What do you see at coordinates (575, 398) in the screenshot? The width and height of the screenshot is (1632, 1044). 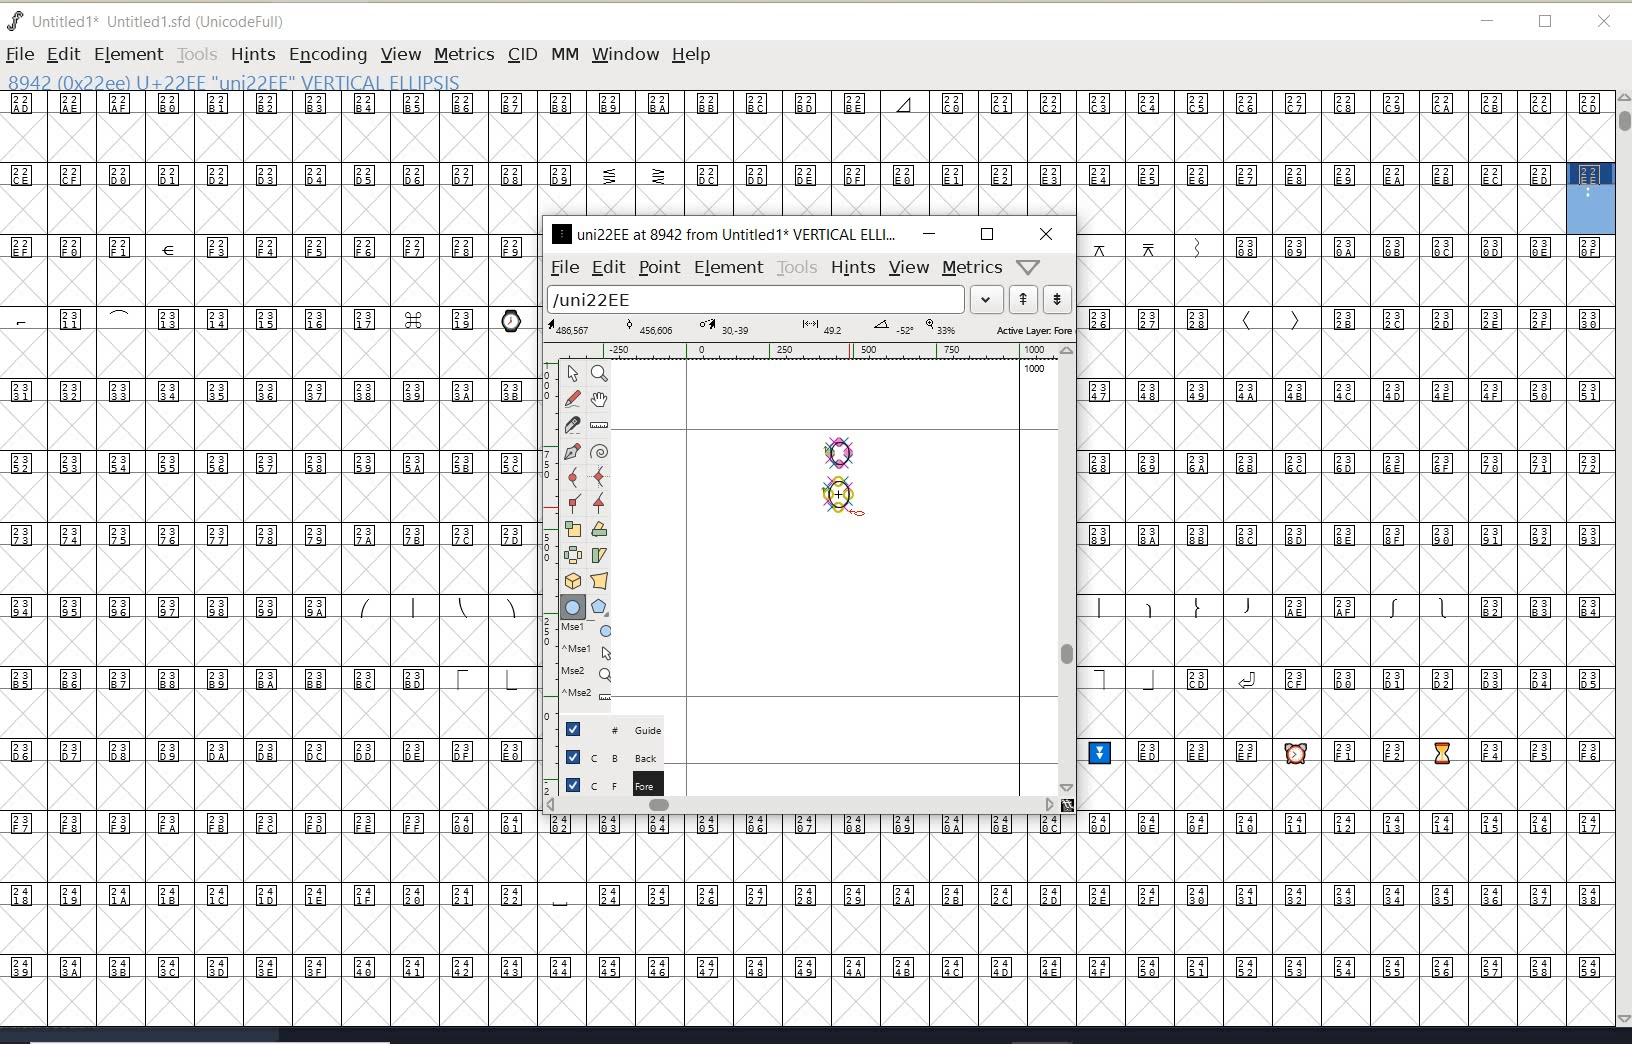 I see `draw a freehand curve` at bounding box center [575, 398].